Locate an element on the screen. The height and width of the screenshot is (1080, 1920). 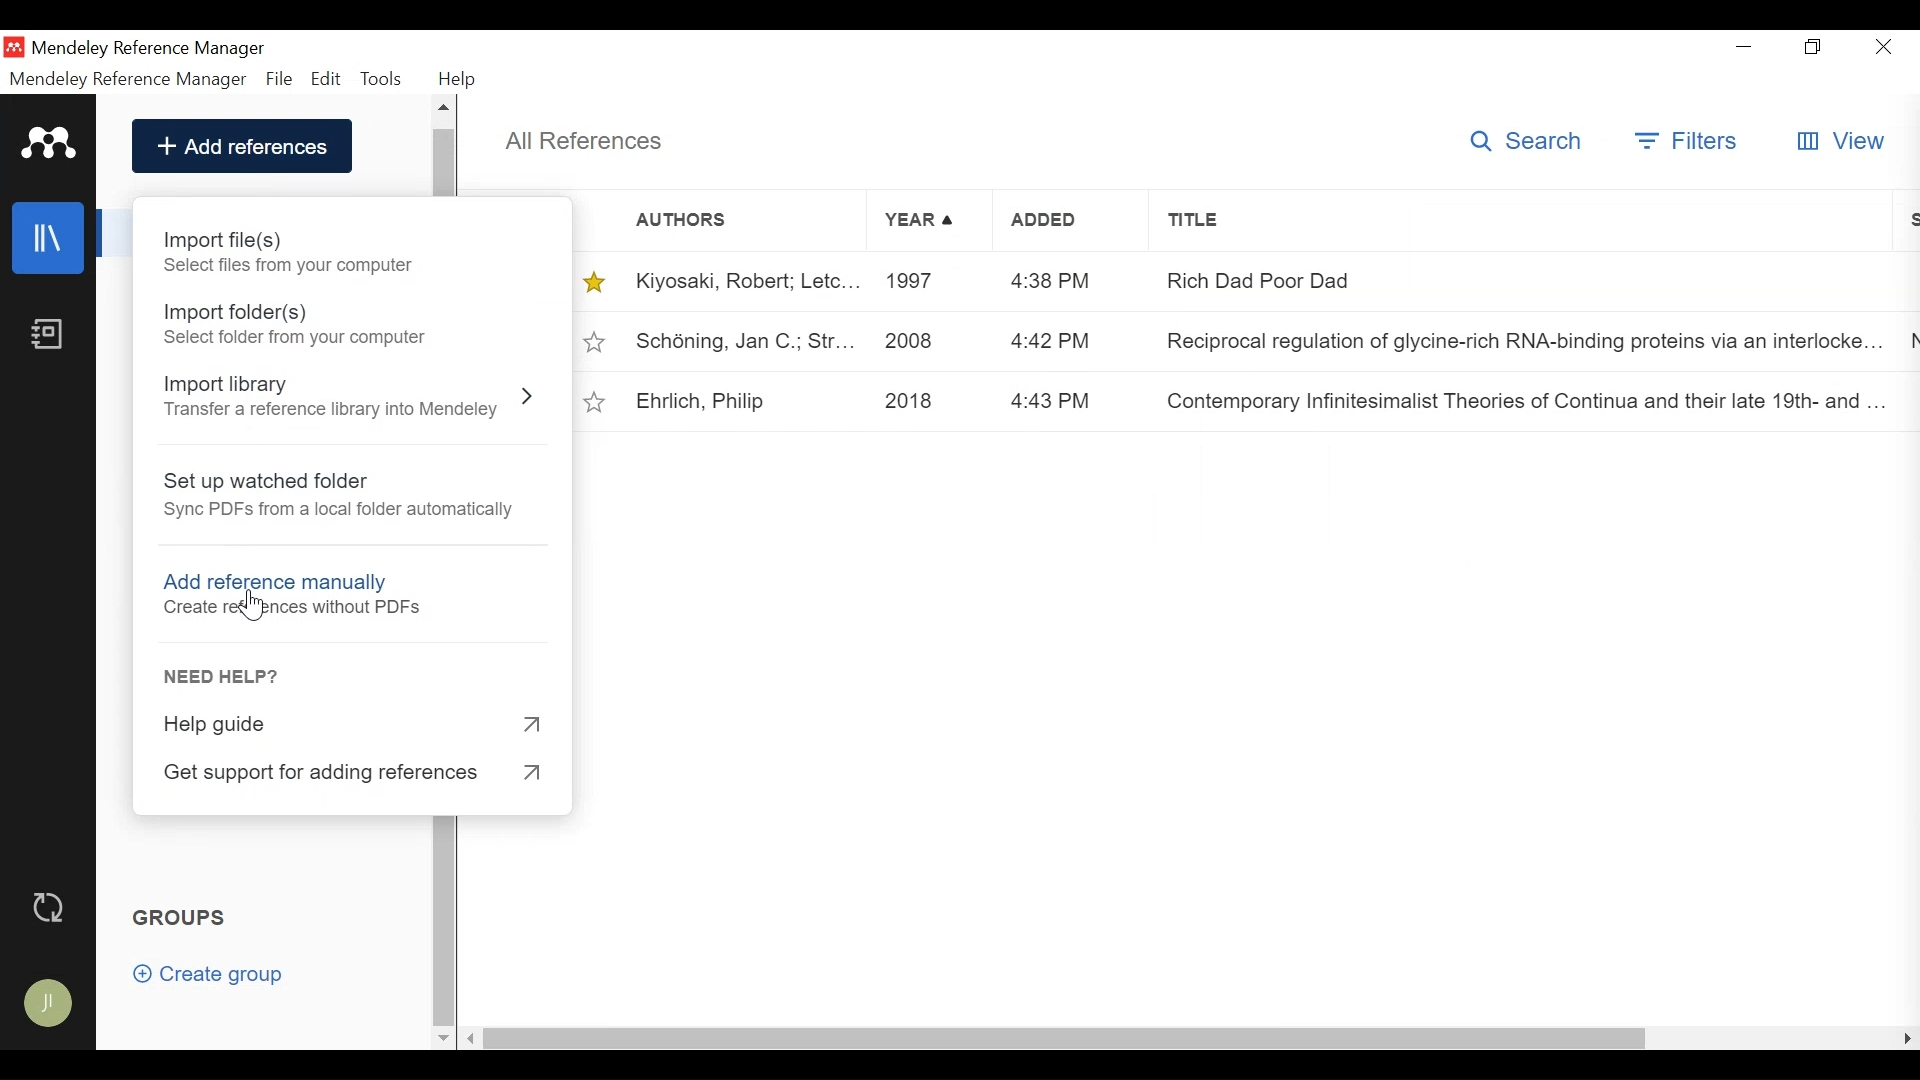
Library is located at coordinates (50, 237).